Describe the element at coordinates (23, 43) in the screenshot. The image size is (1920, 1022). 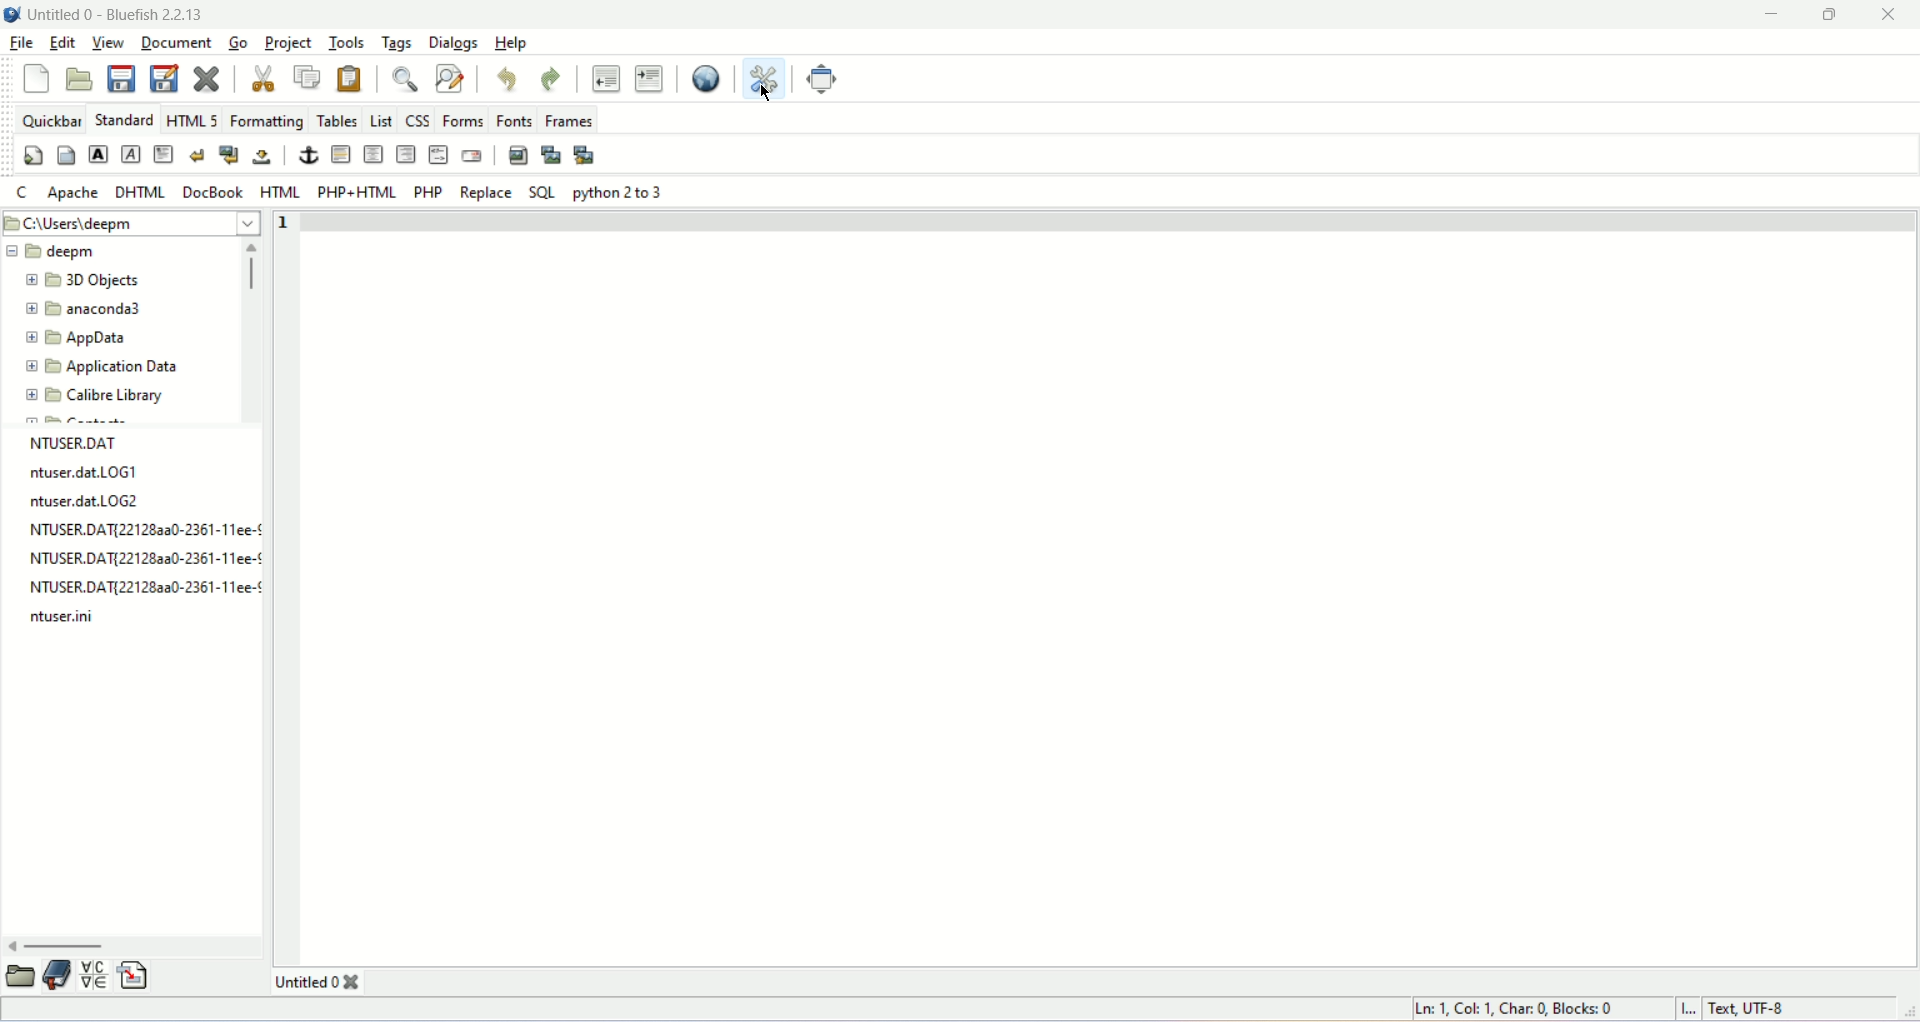
I see `file` at that location.